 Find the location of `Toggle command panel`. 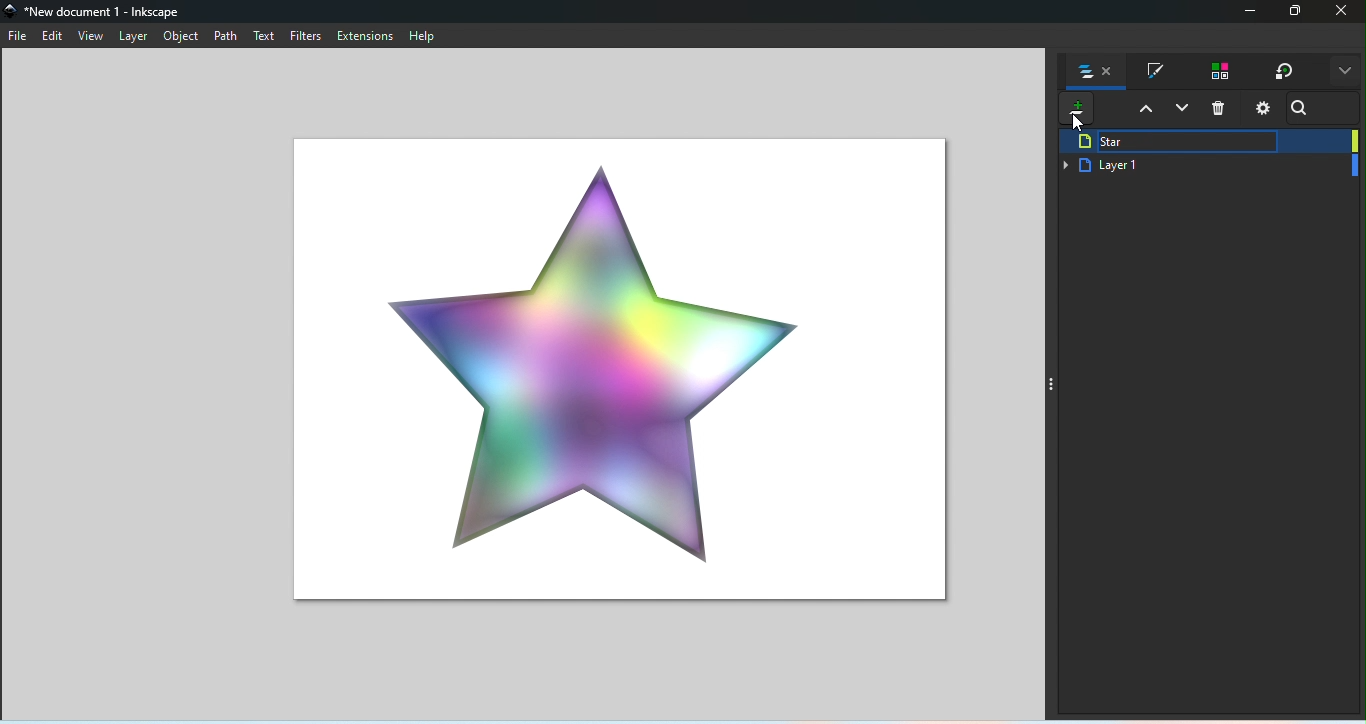

Toggle command panel is located at coordinates (1054, 383).